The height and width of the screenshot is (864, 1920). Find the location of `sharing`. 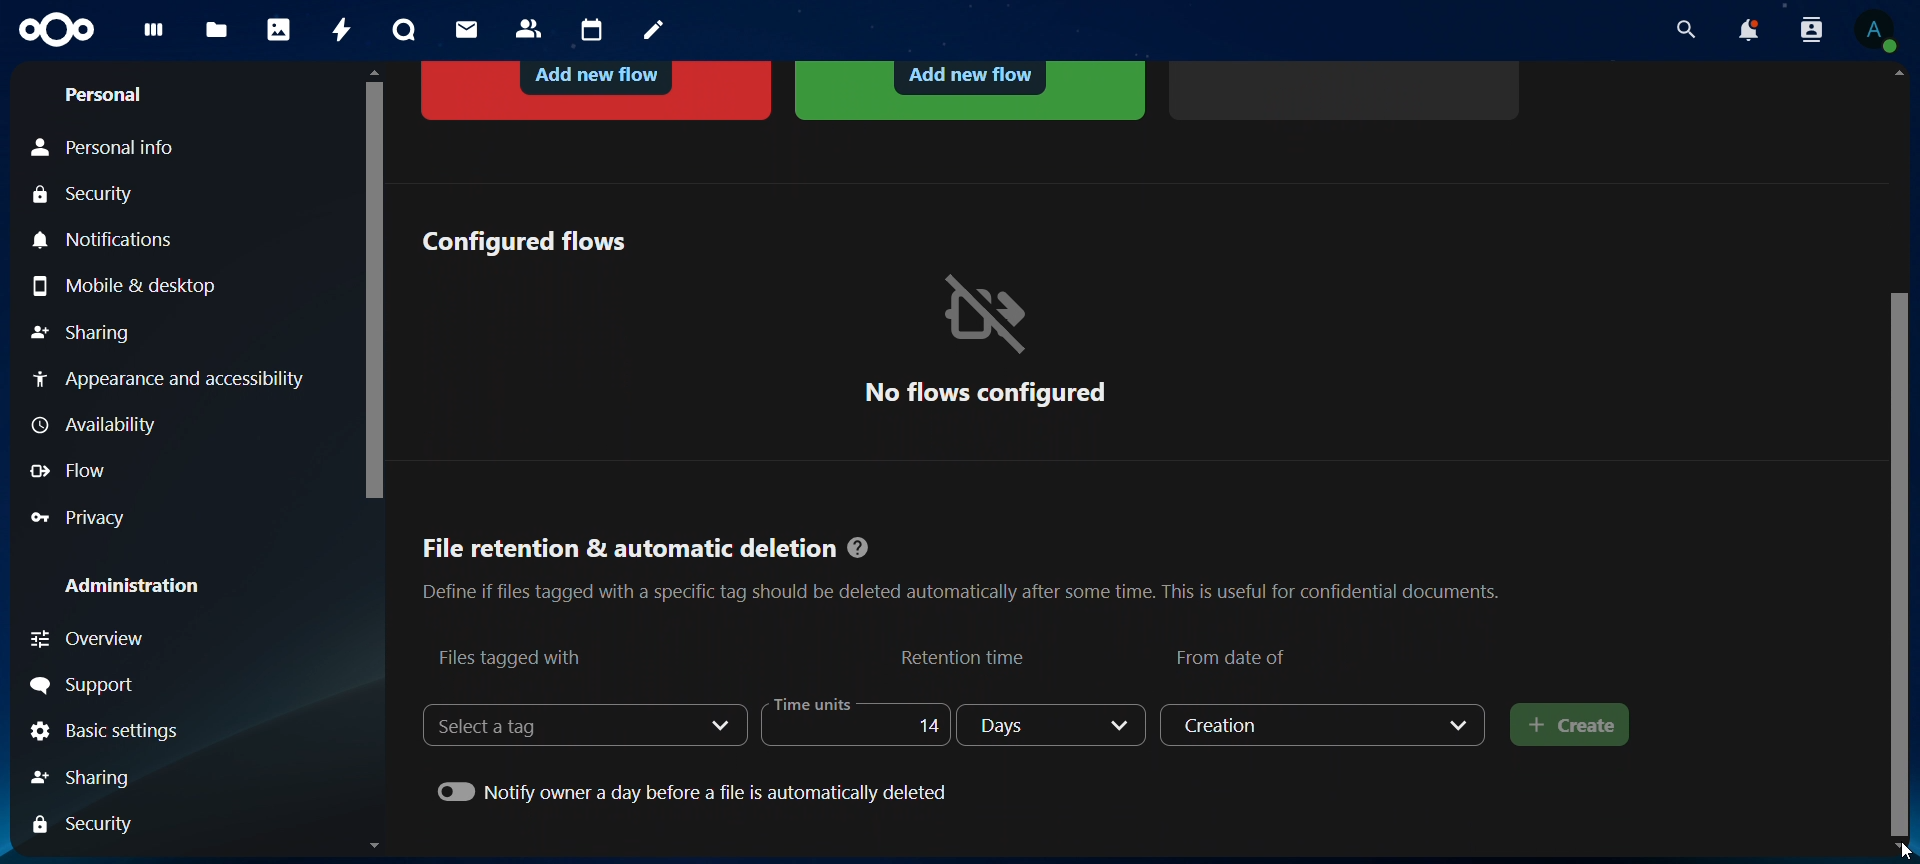

sharing is located at coordinates (103, 775).